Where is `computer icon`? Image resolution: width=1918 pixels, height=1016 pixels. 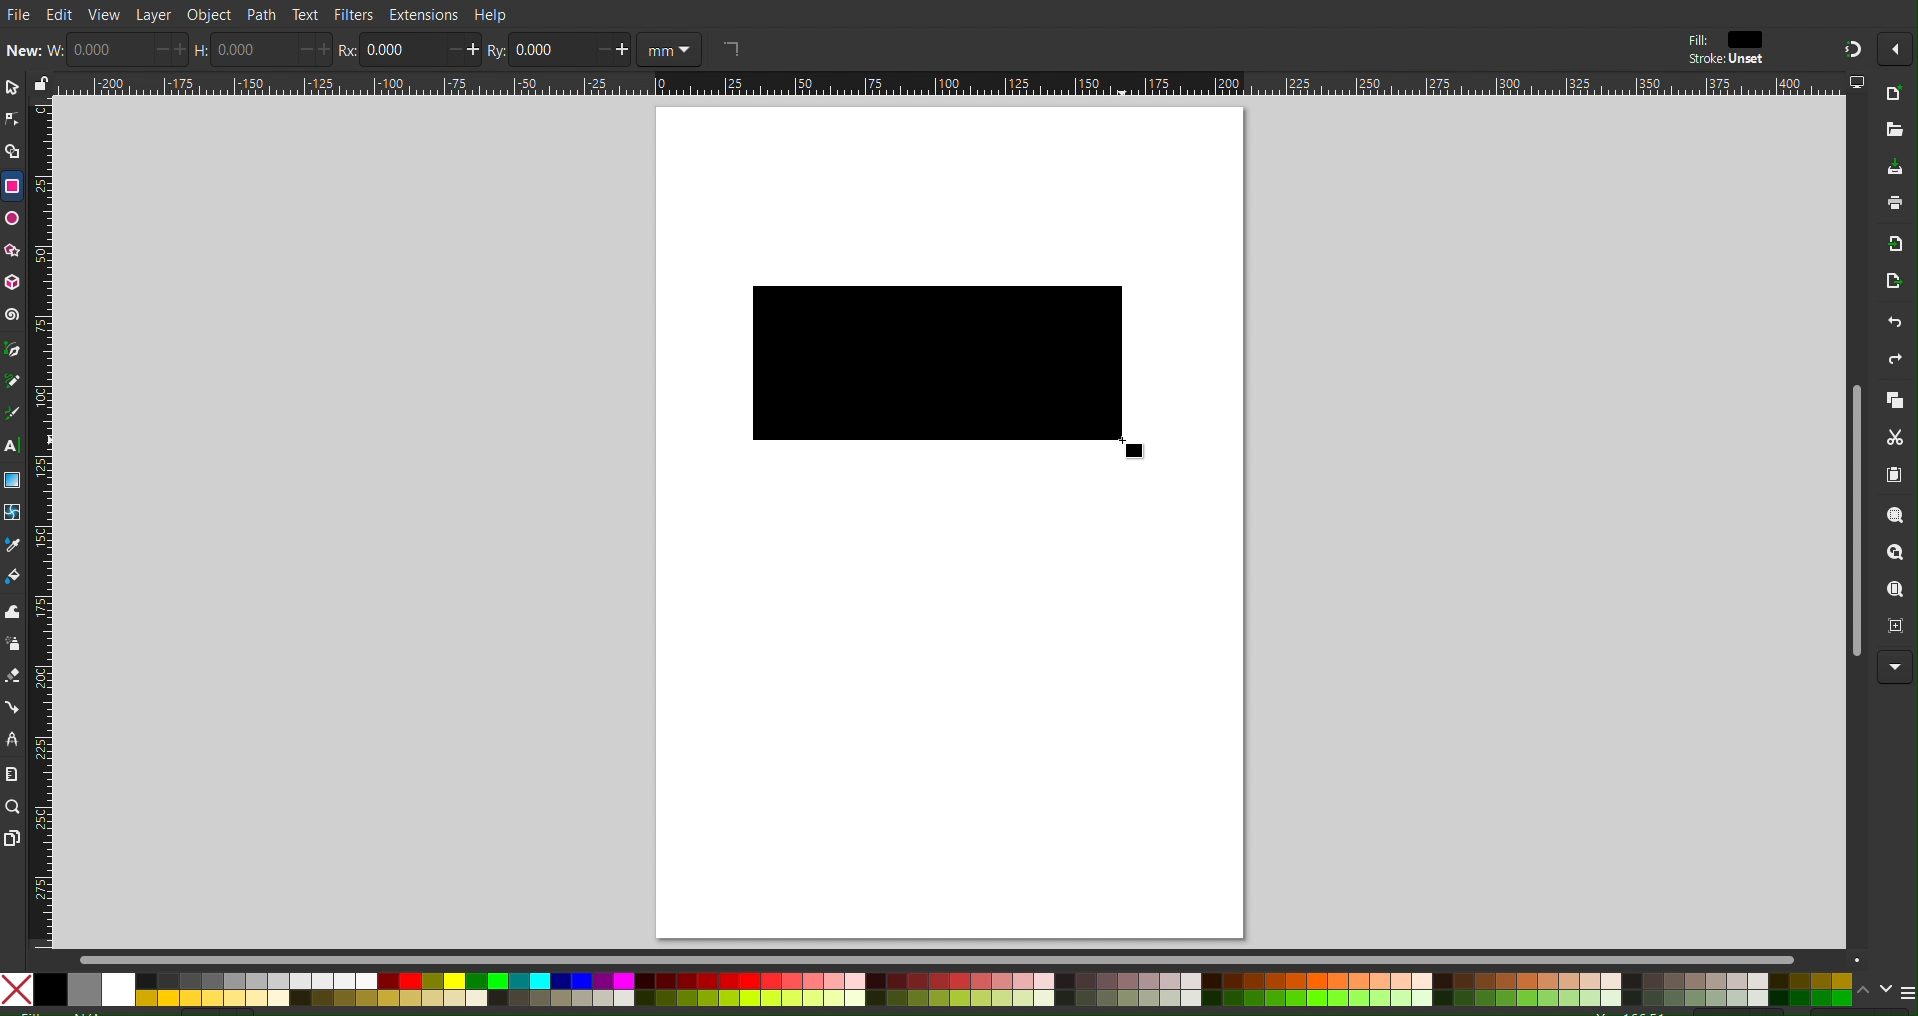
computer icon is located at coordinates (1857, 82).